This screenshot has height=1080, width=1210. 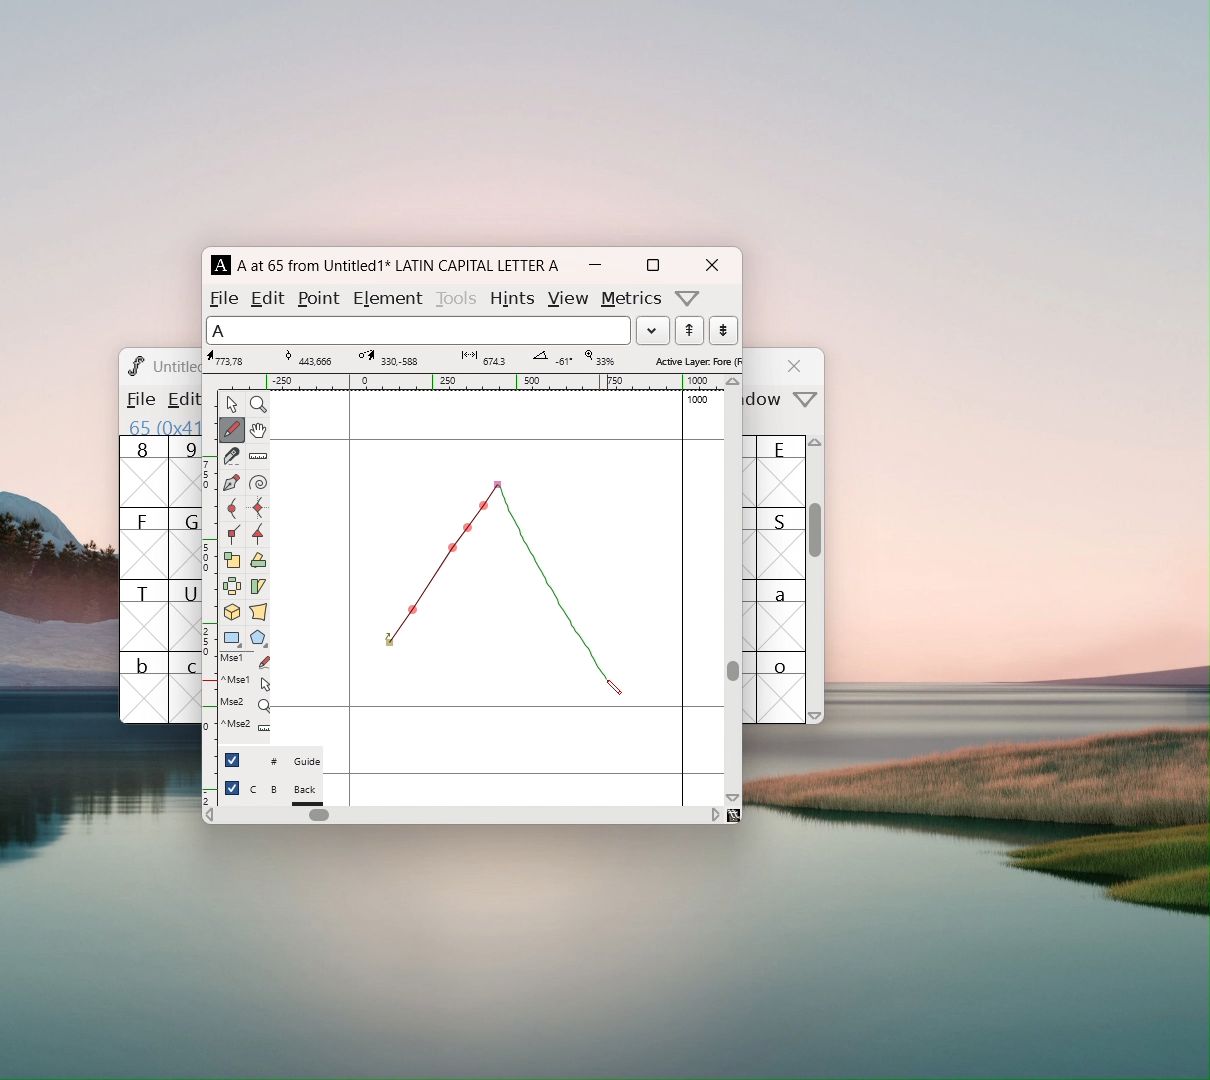 I want to click on cut splines in two, so click(x=232, y=458).